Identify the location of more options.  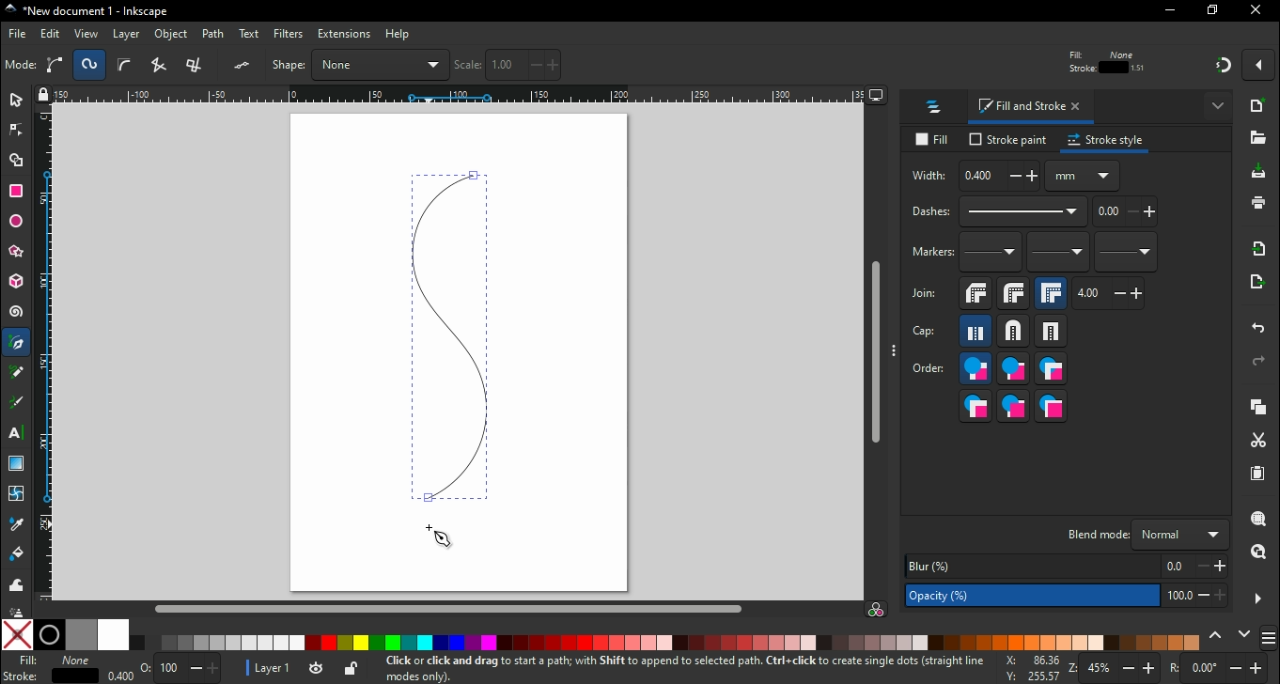
(1259, 598).